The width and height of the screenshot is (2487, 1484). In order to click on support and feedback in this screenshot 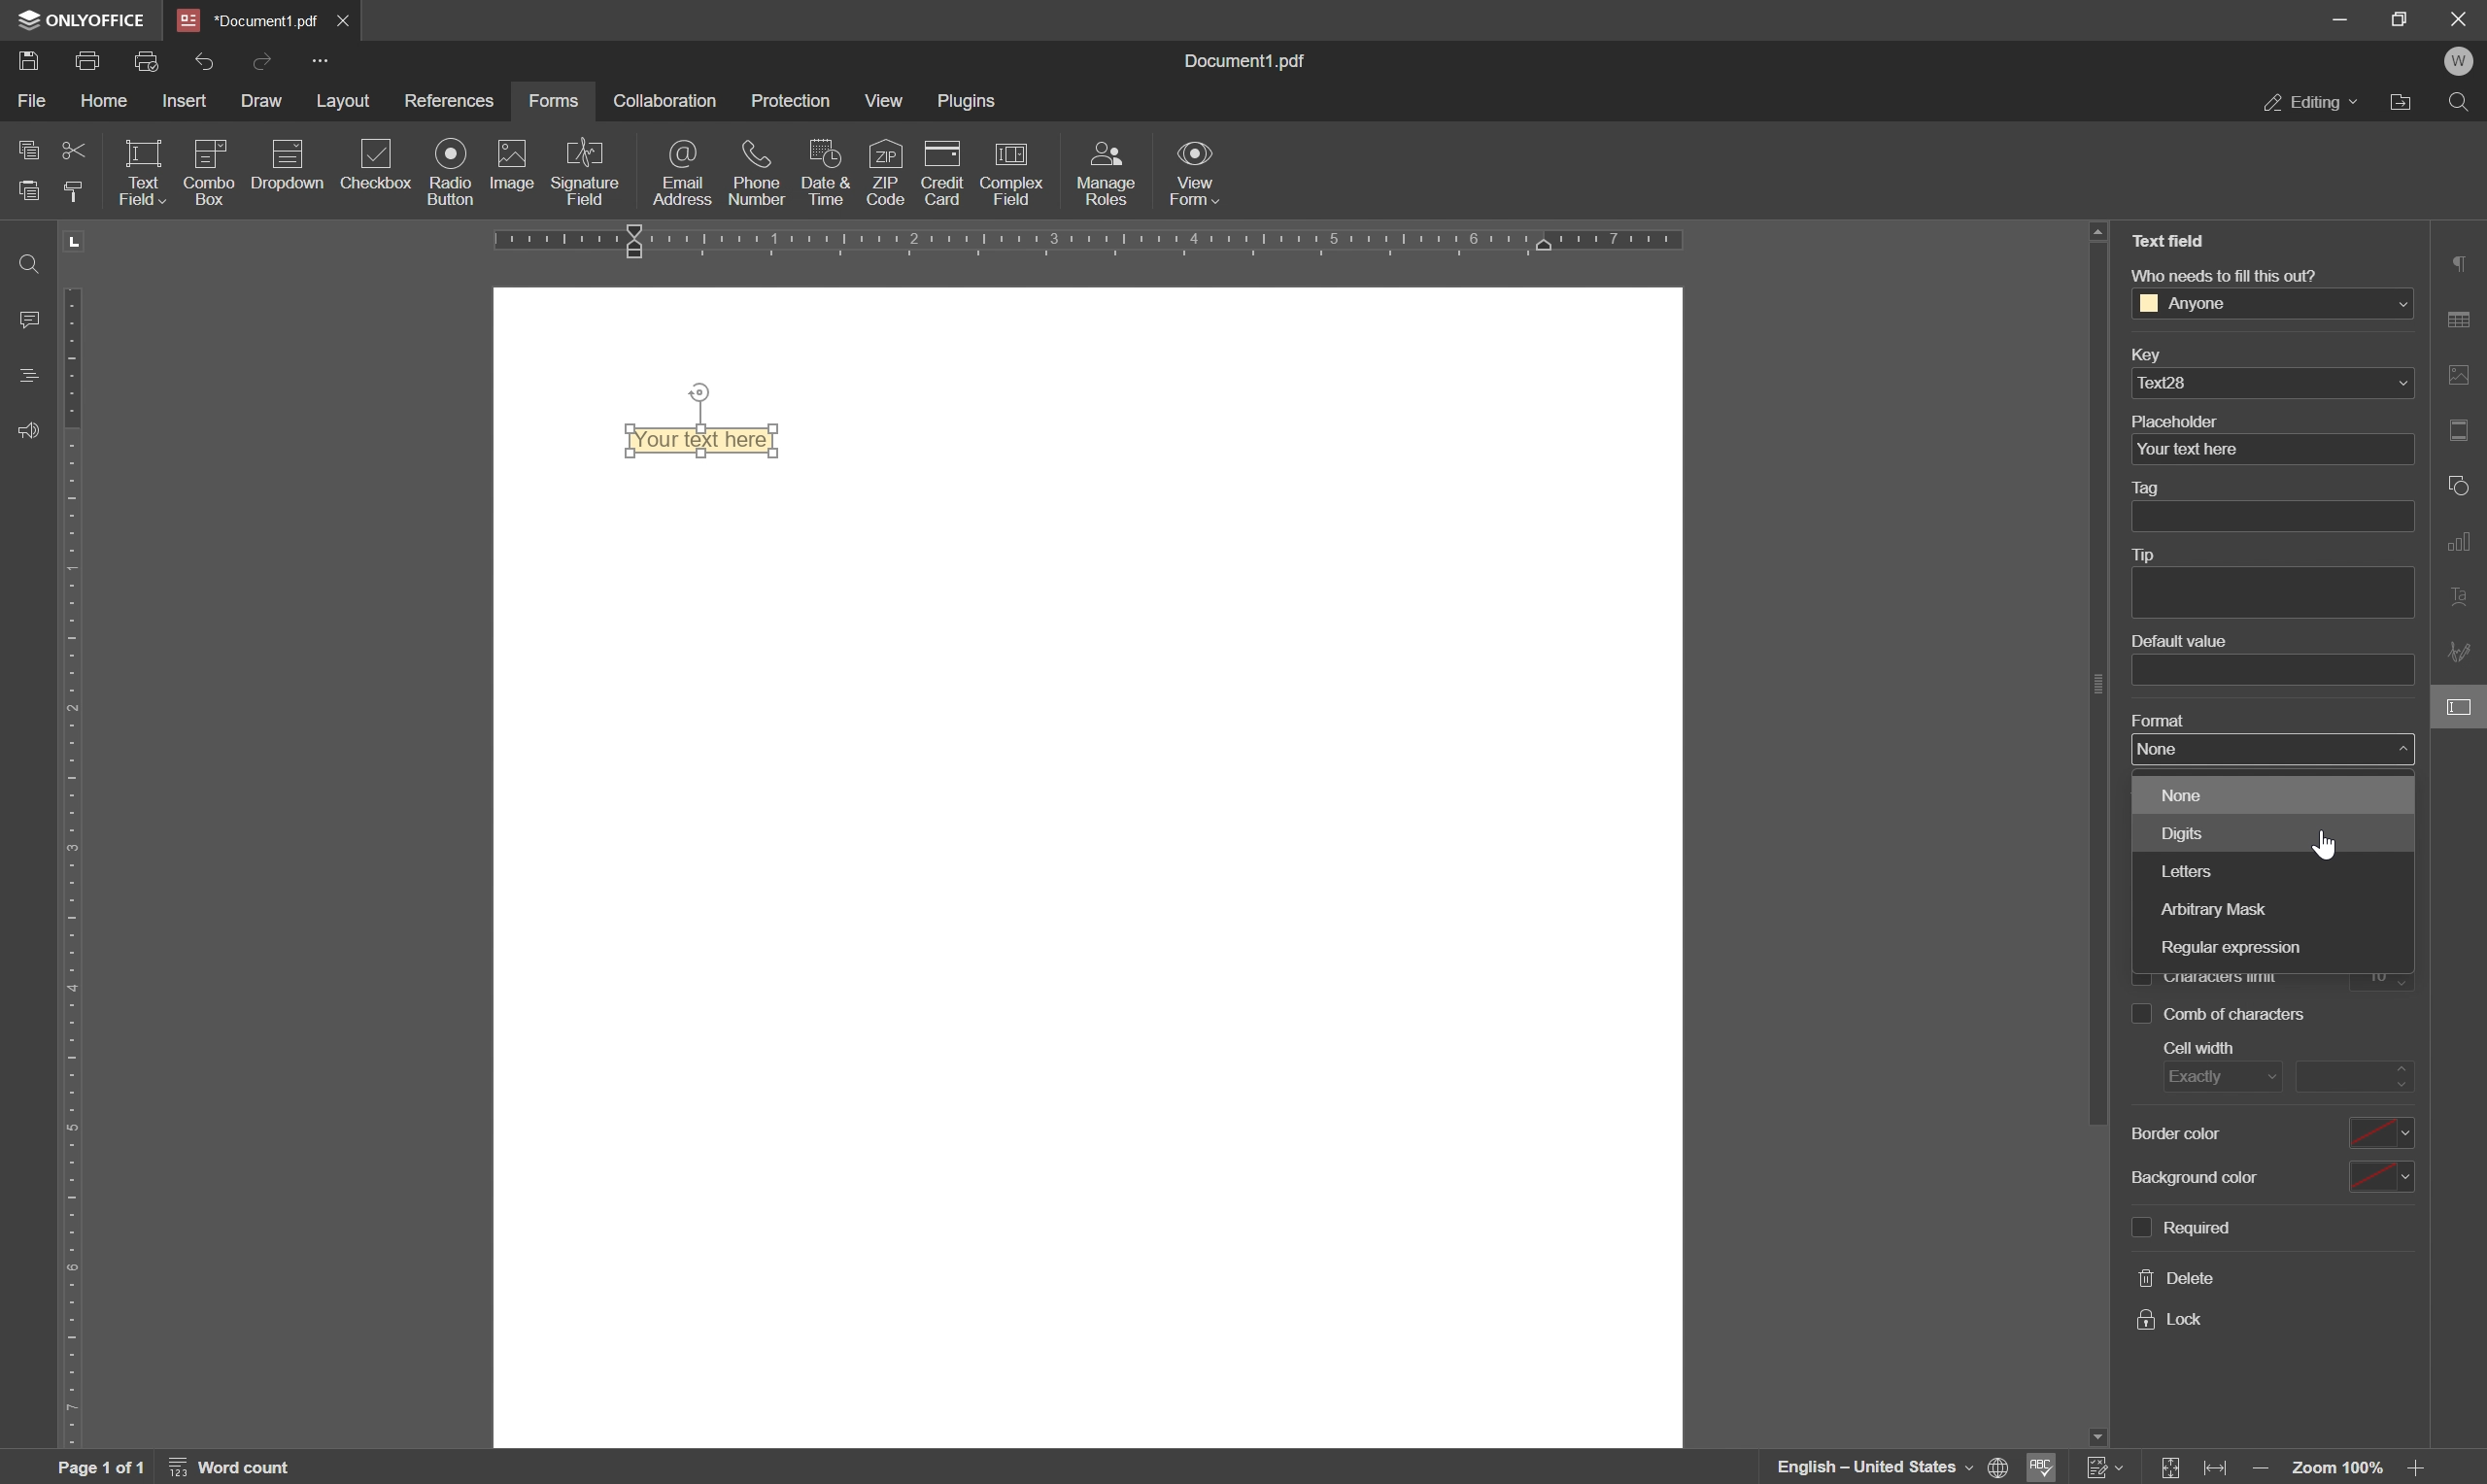, I will do `click(20, 428)`.